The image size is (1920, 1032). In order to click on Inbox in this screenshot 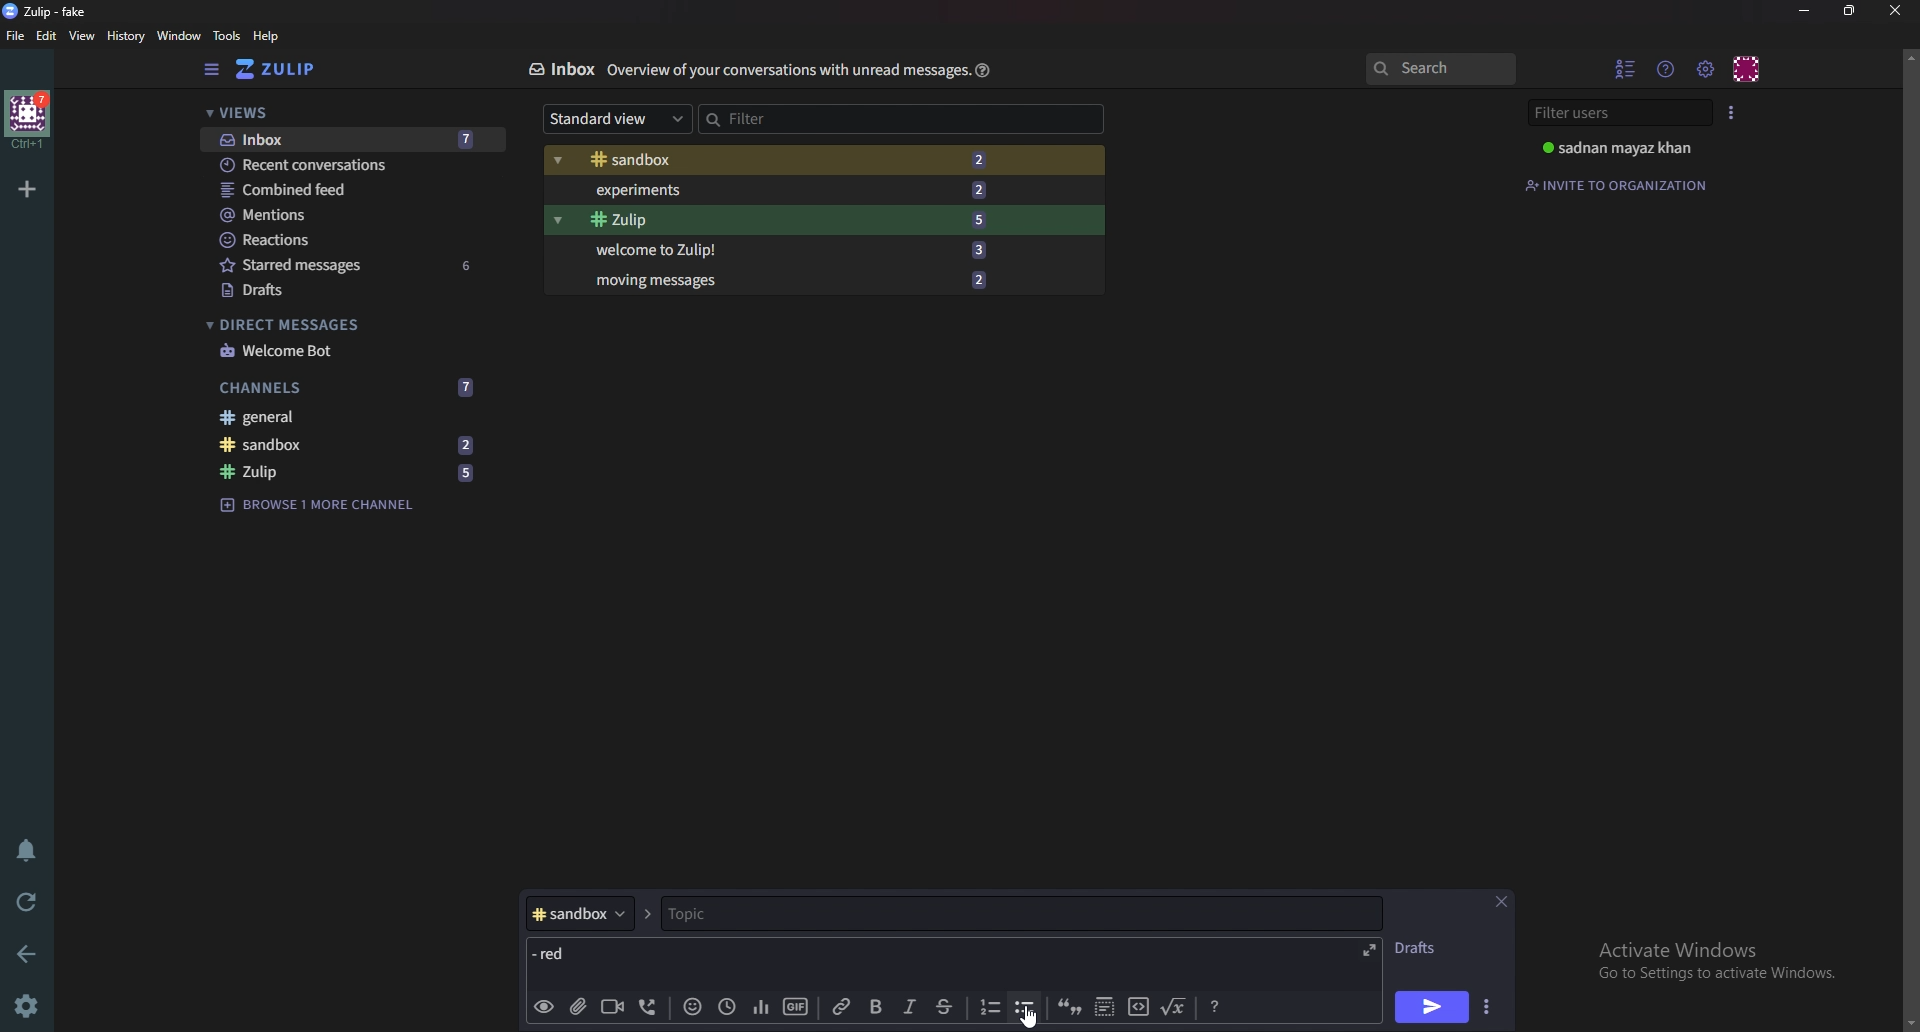, I will do `click(560, 69)`.